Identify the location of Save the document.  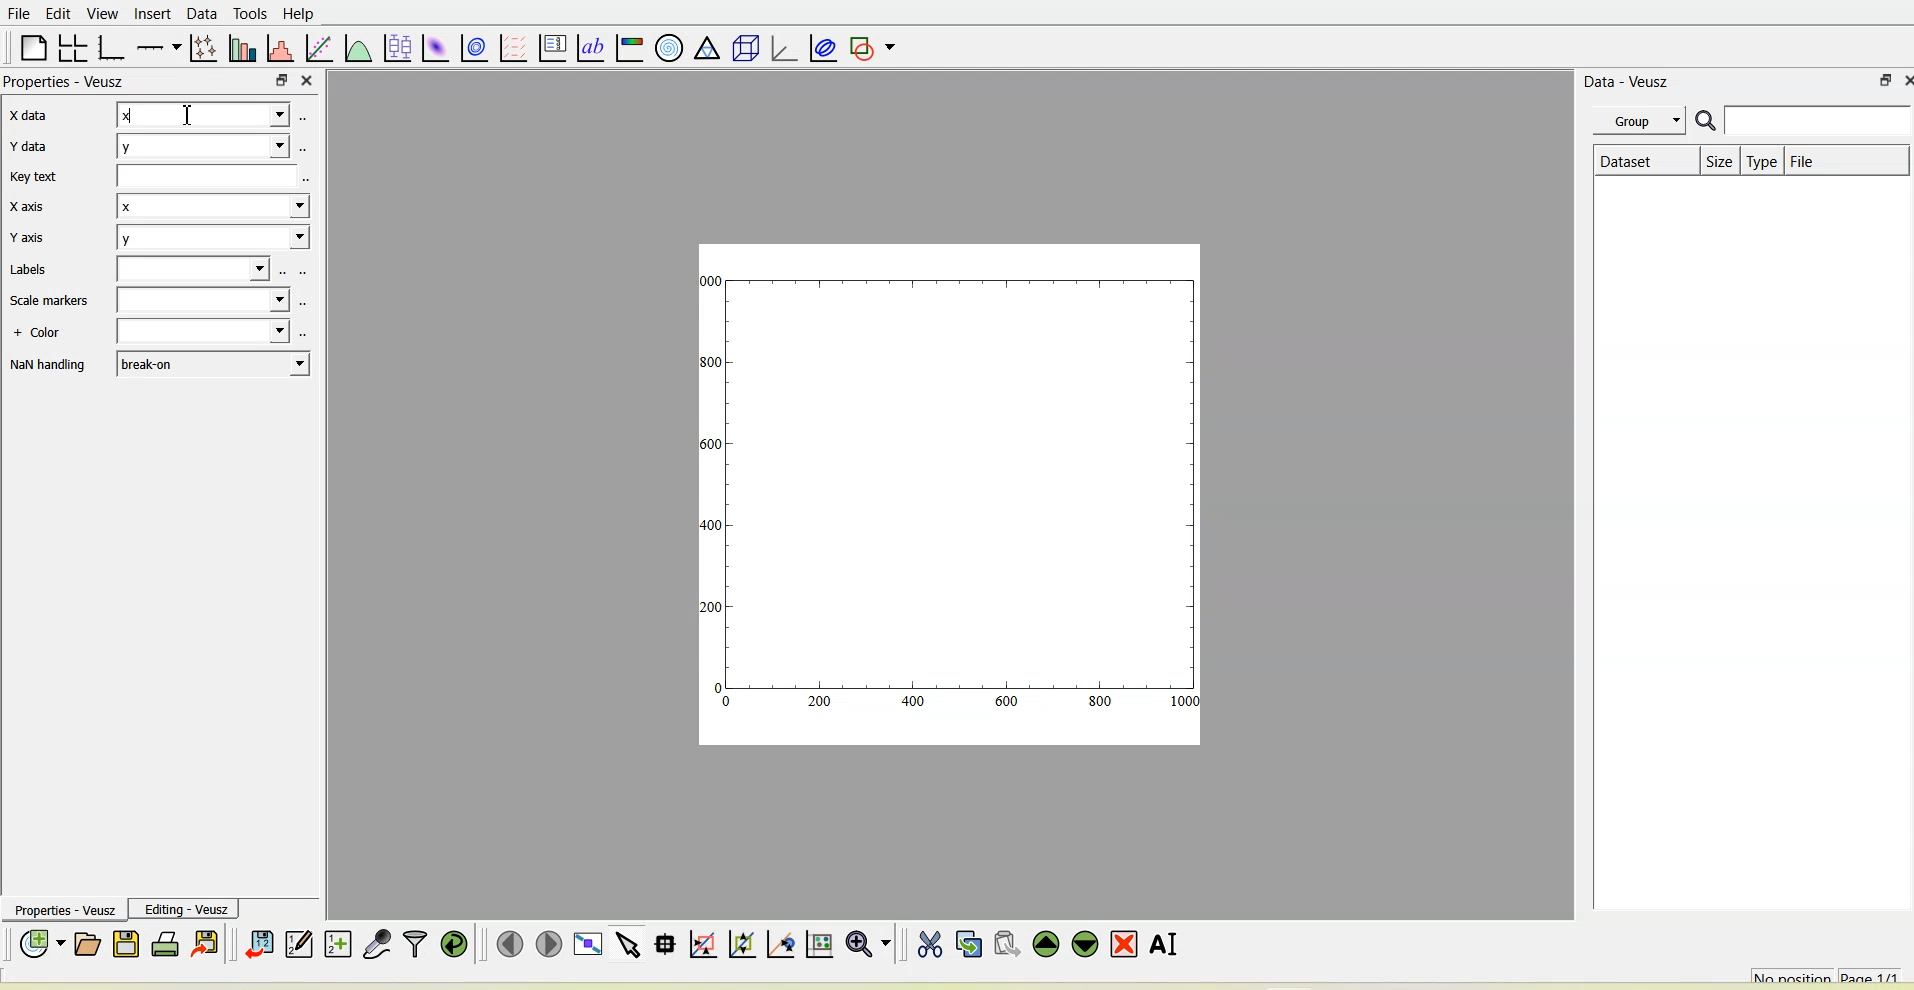
(127, 945).